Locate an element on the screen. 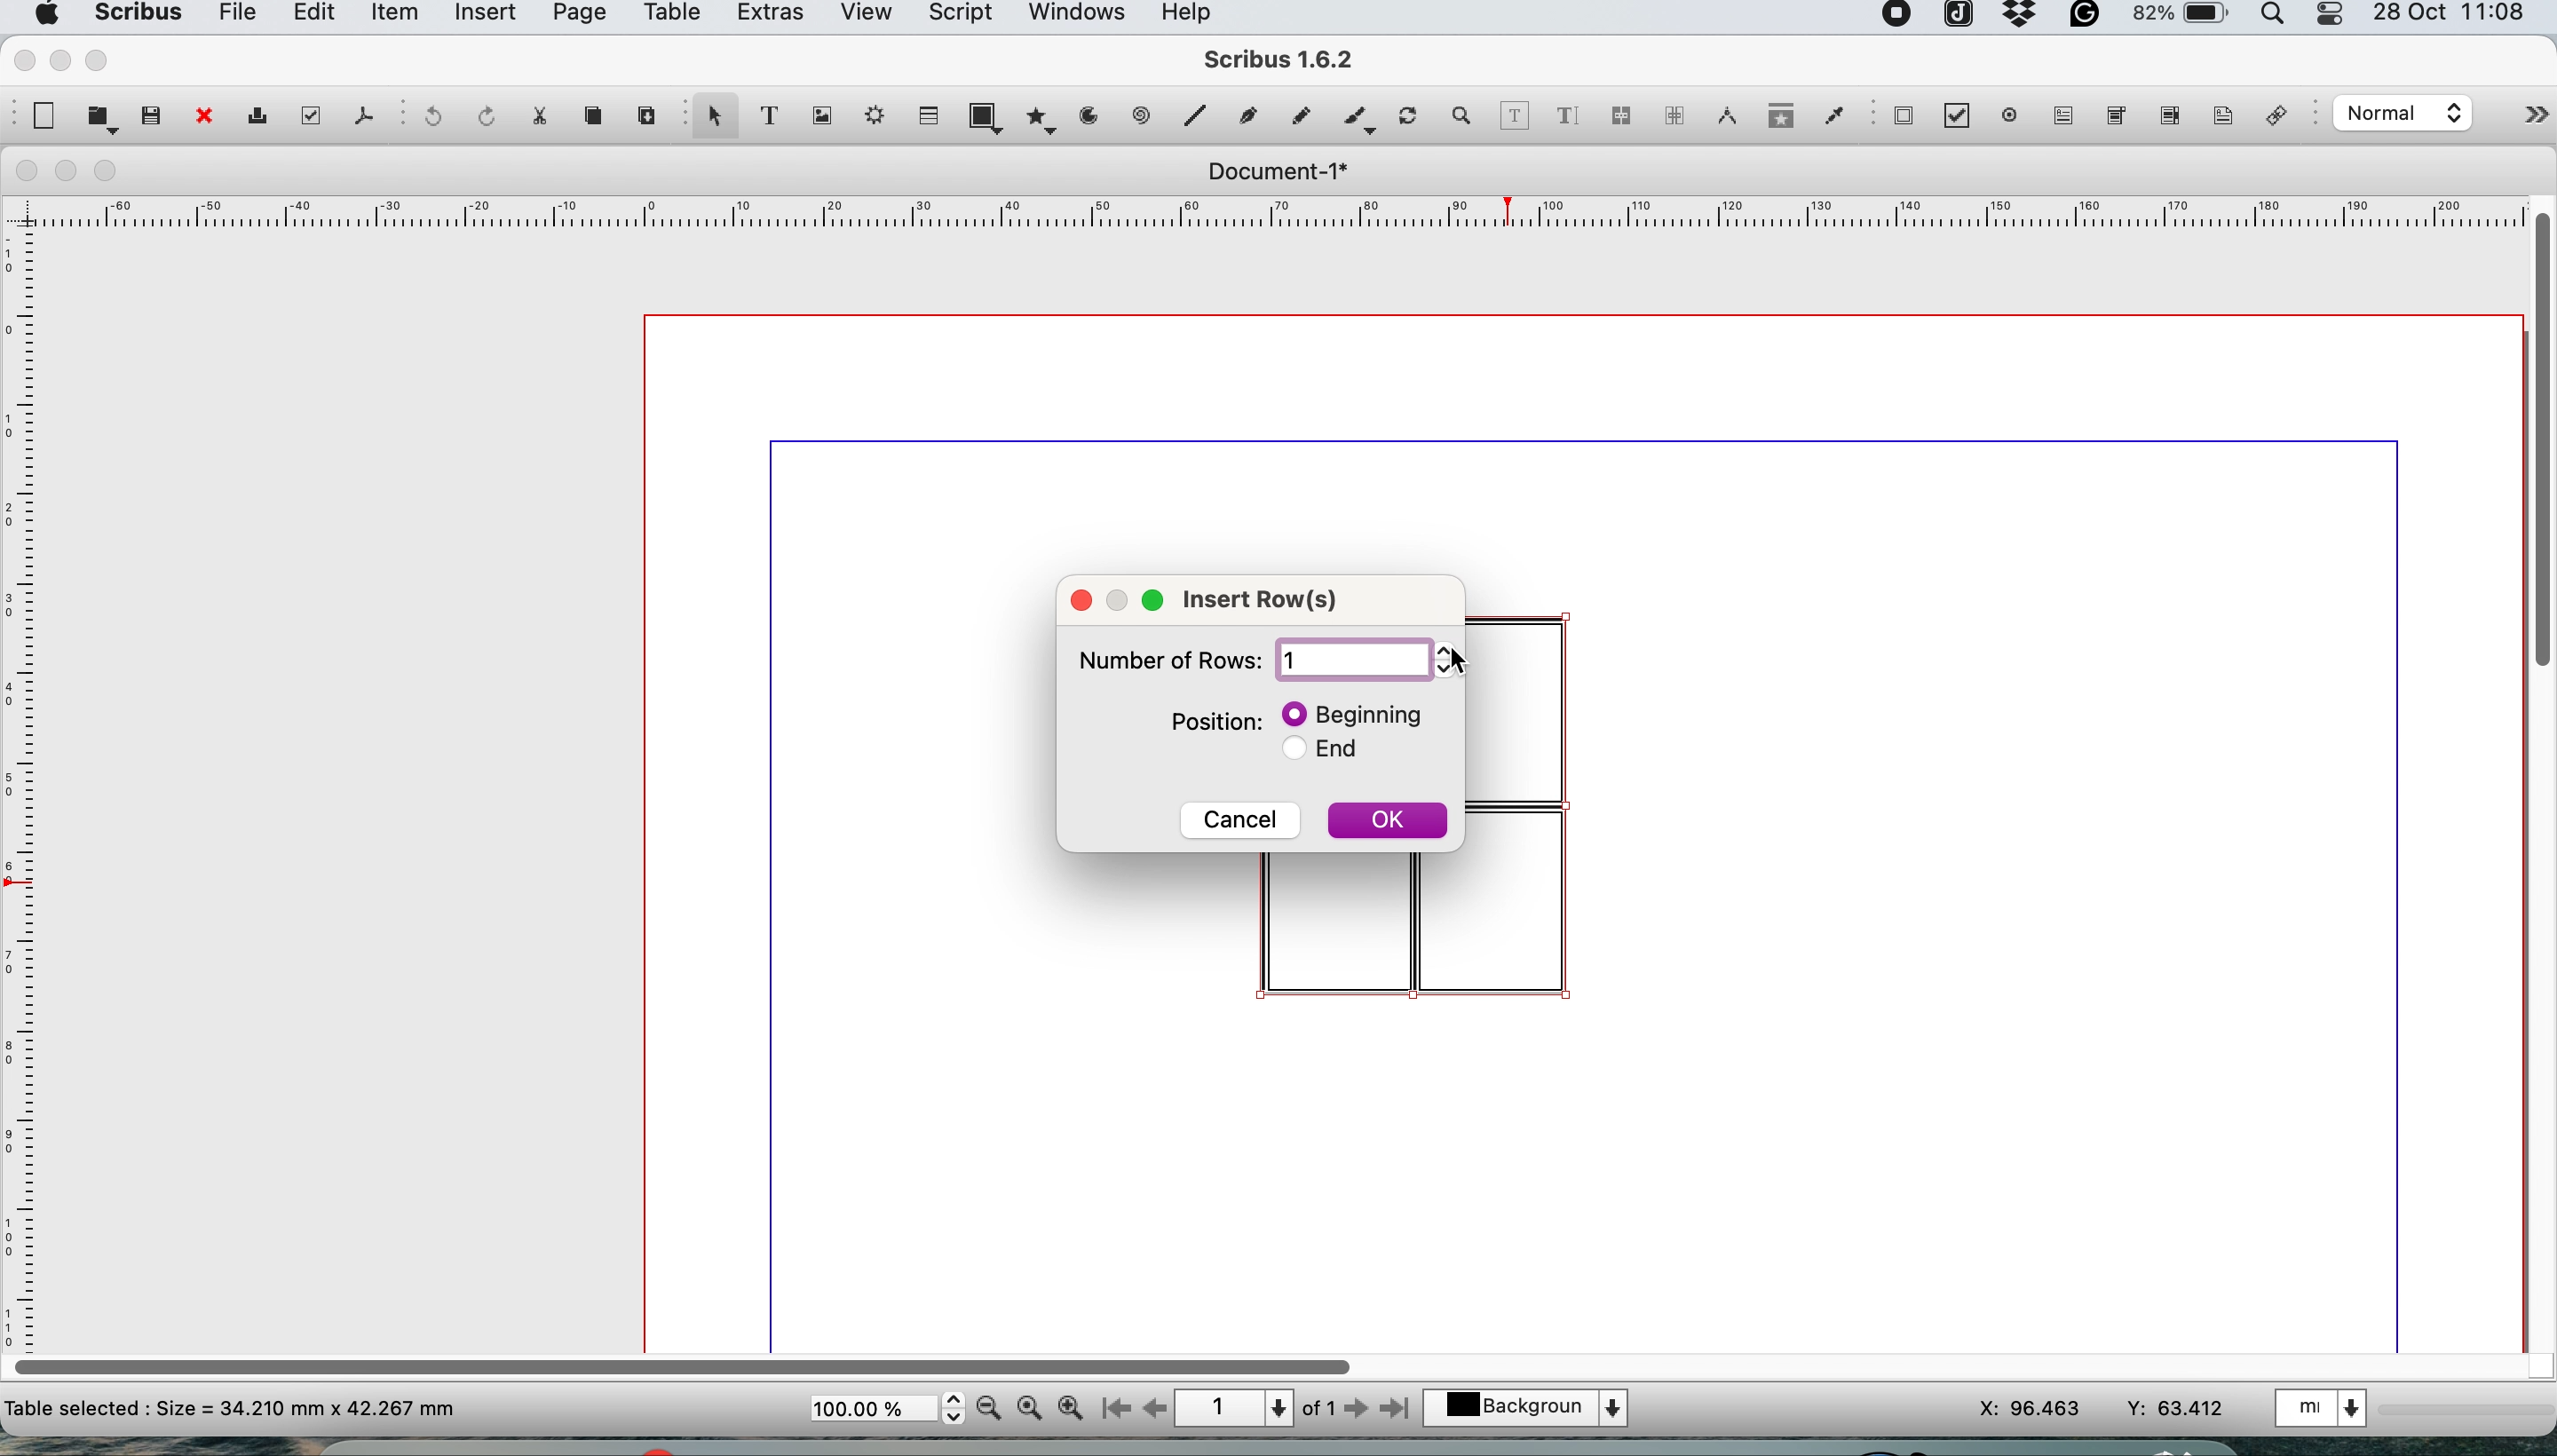 This screenshot has width=2557, height=1456. position is located at coordinates (1217, 721).